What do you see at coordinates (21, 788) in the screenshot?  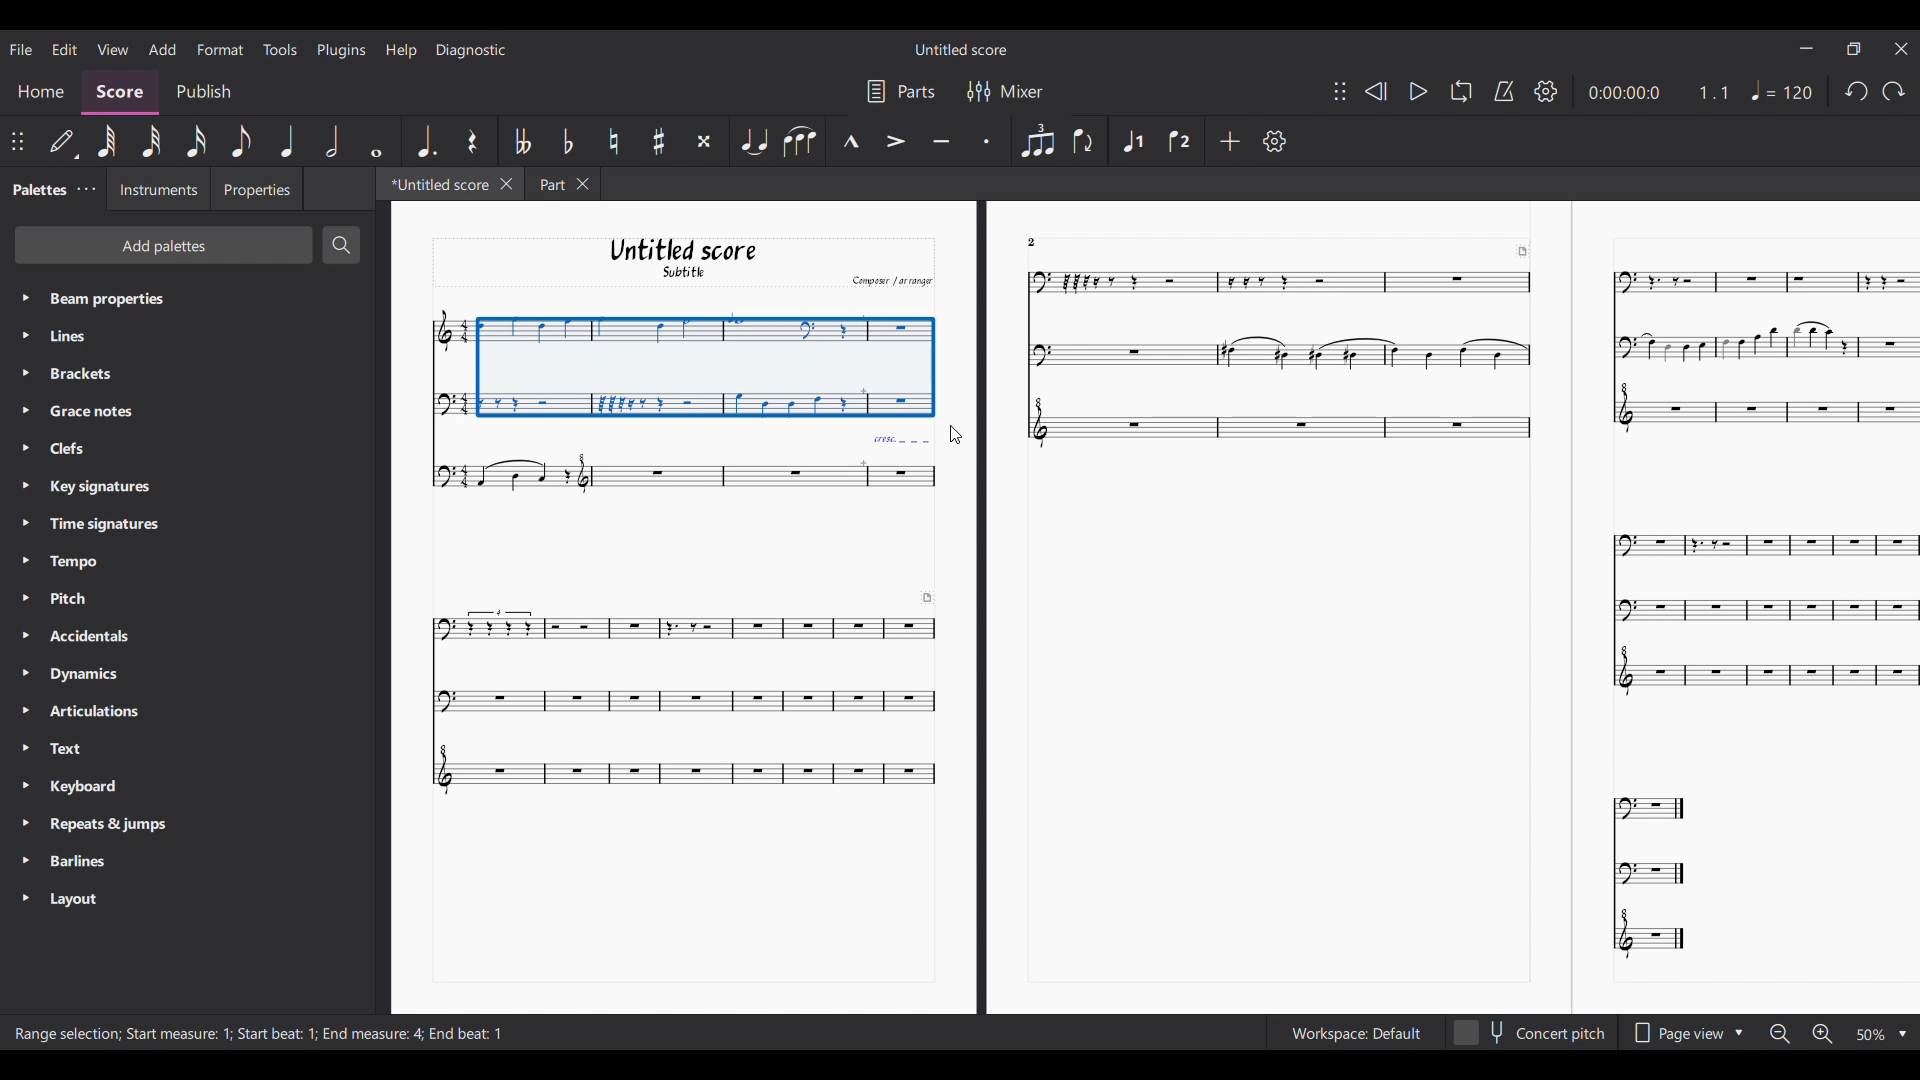 I see `` at bounding box center [21, 788].